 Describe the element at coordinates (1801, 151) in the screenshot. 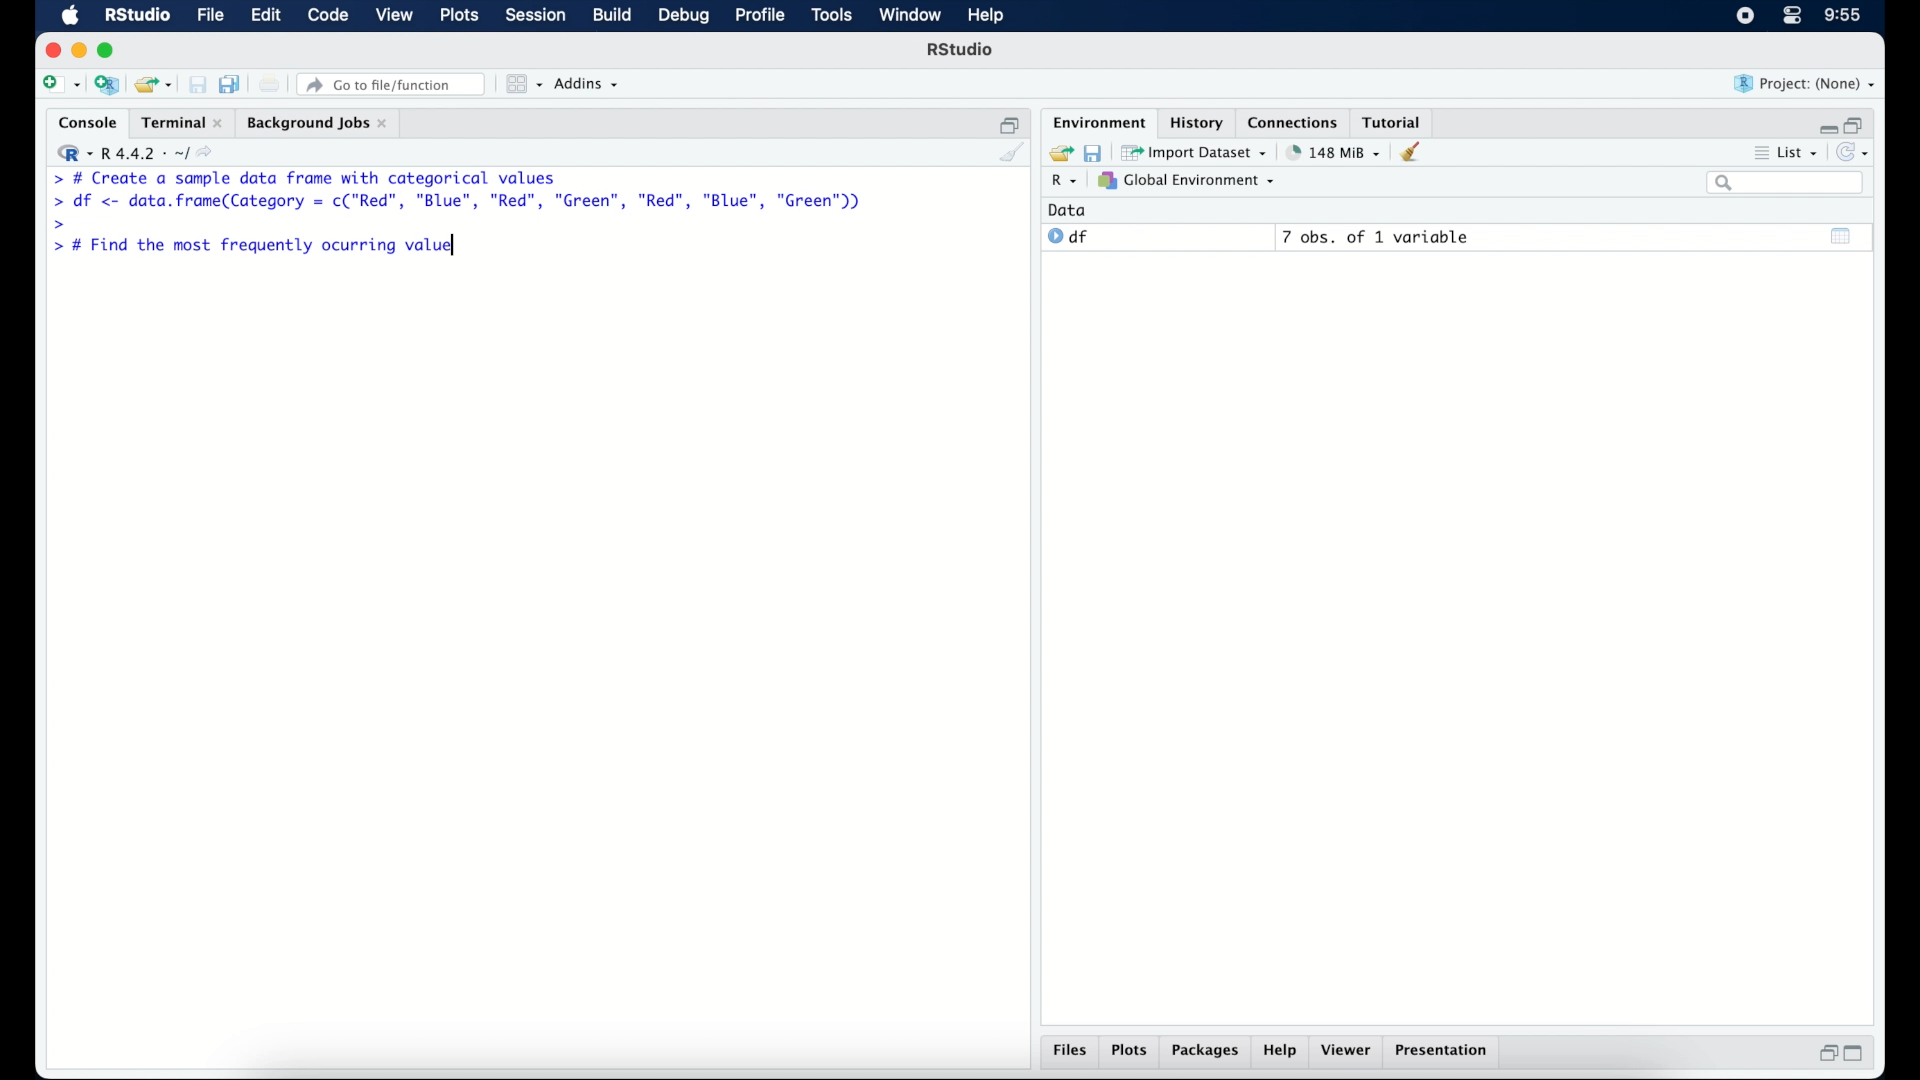

I see `list` at that location.